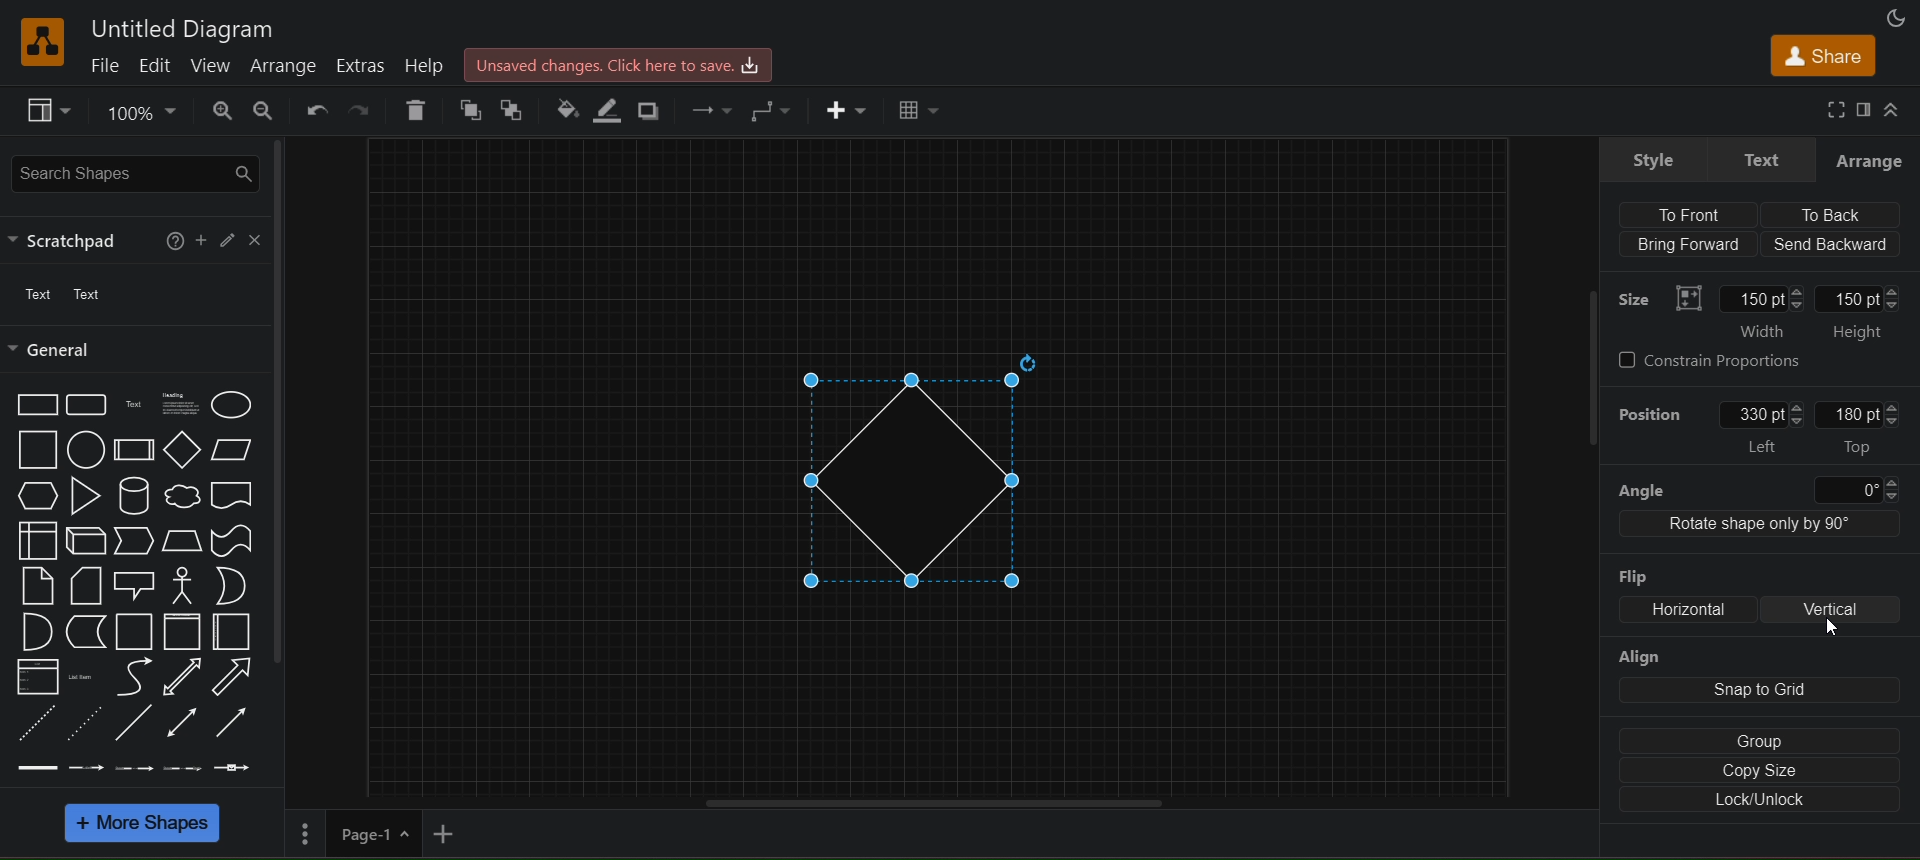  Describe the element at coordinates (179, 449) in the screenshot. I see `diamond` at that location.